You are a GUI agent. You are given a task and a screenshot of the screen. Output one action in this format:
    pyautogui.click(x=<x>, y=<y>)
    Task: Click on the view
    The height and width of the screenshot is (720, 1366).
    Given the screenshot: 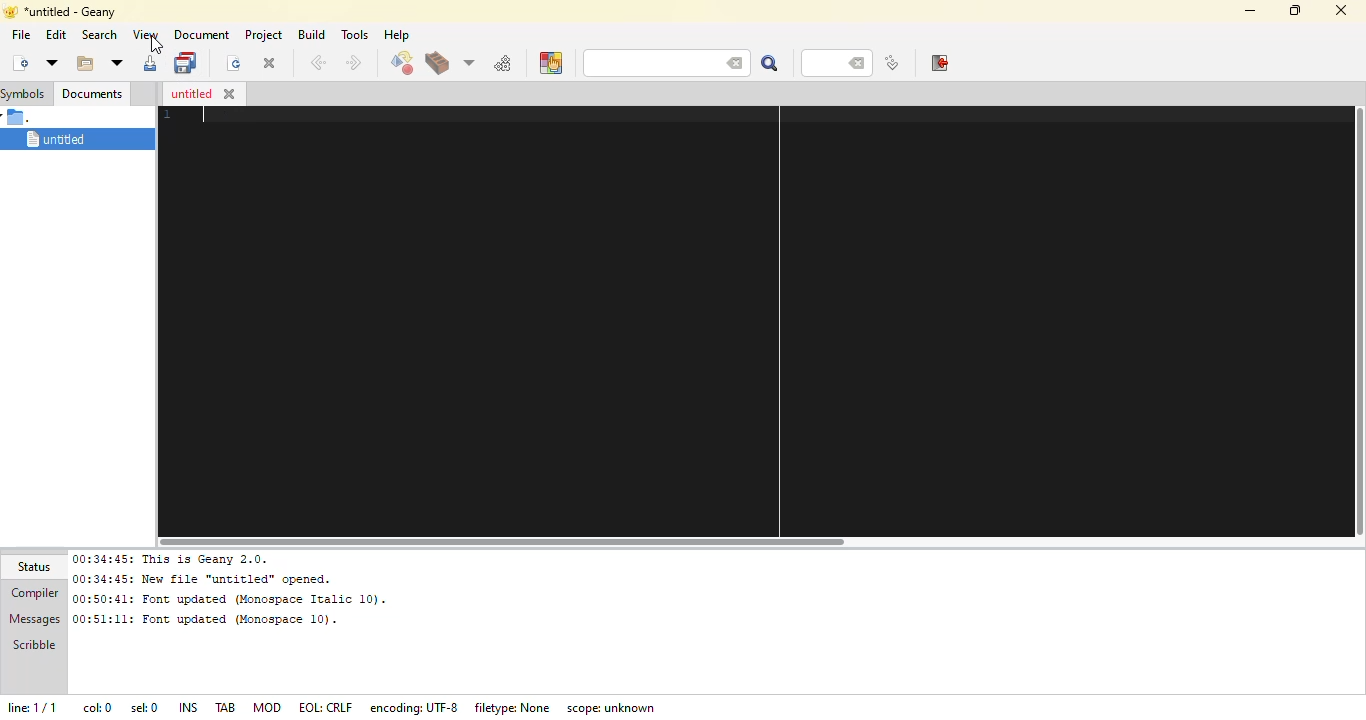 What is the action you would take?
    pyautogui.click(x=145, y=34)
    